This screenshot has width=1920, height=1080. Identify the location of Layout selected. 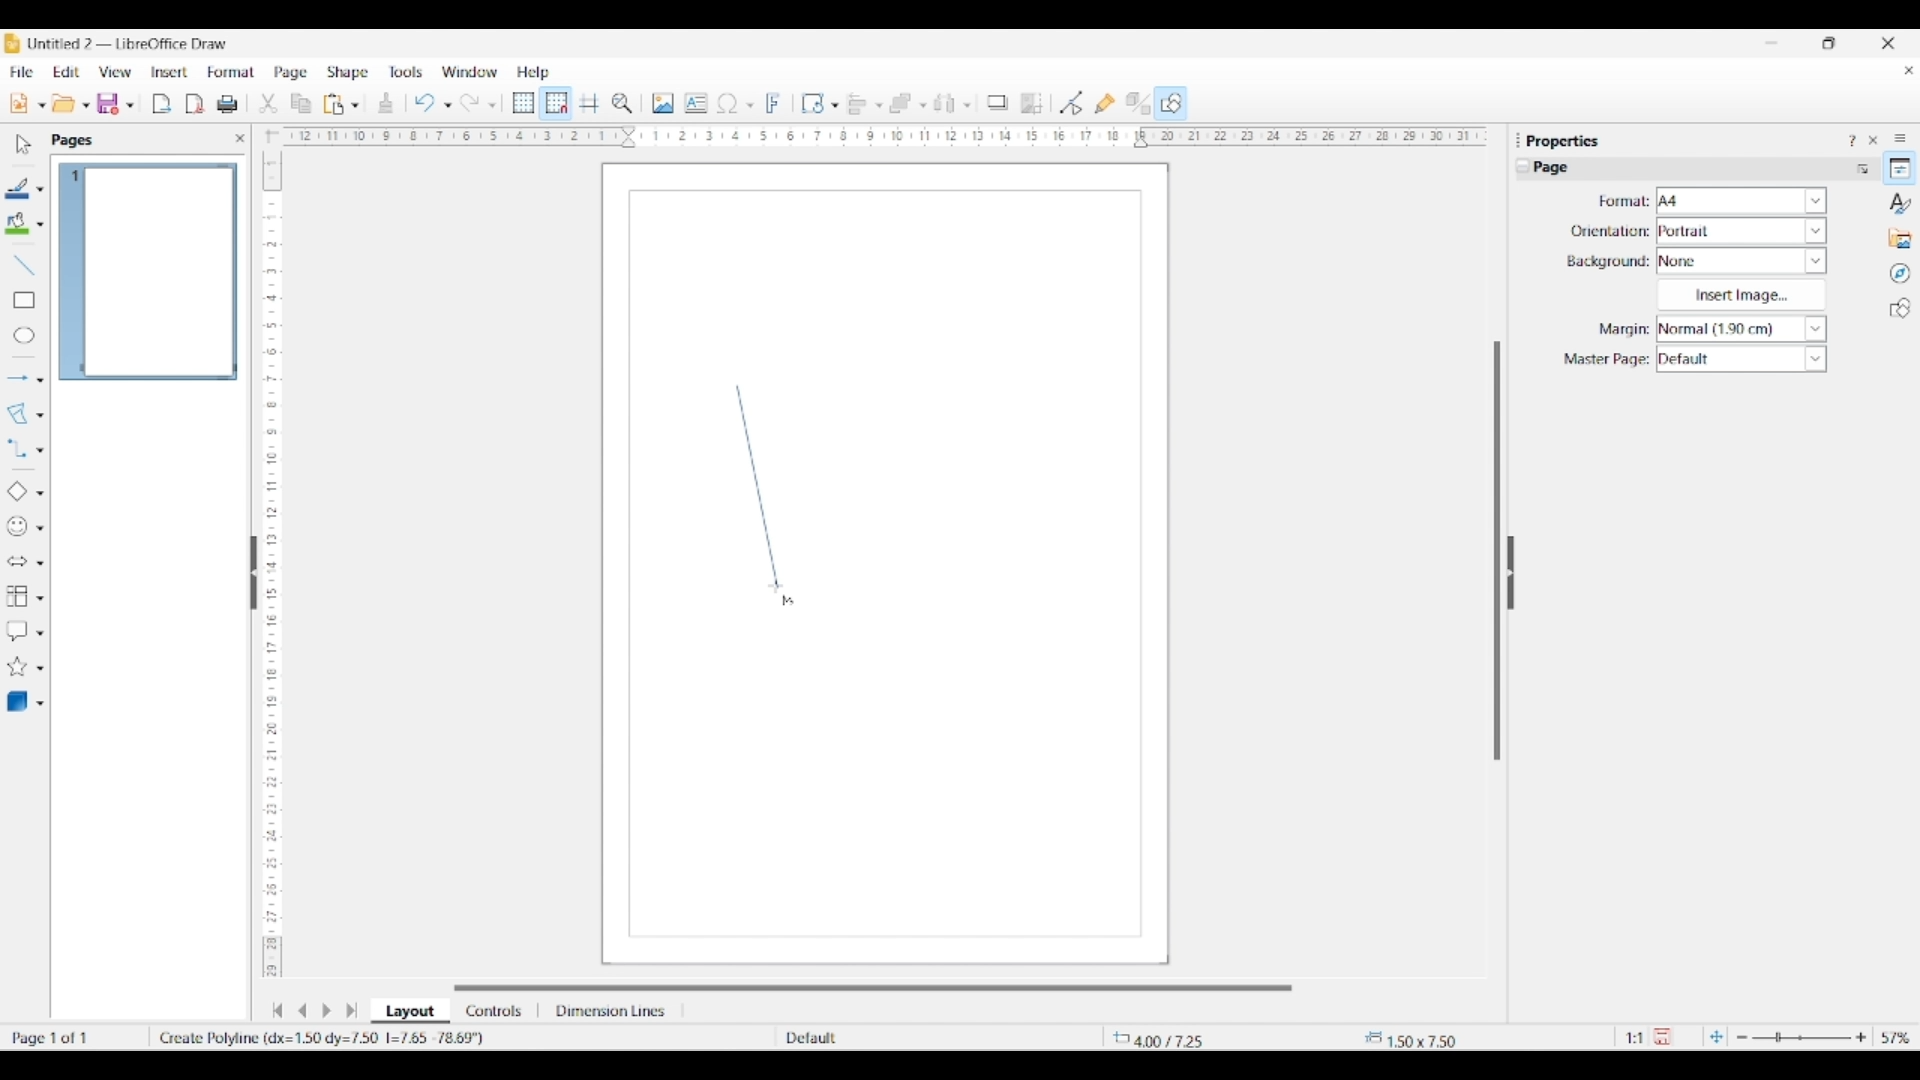
(410, 1011).